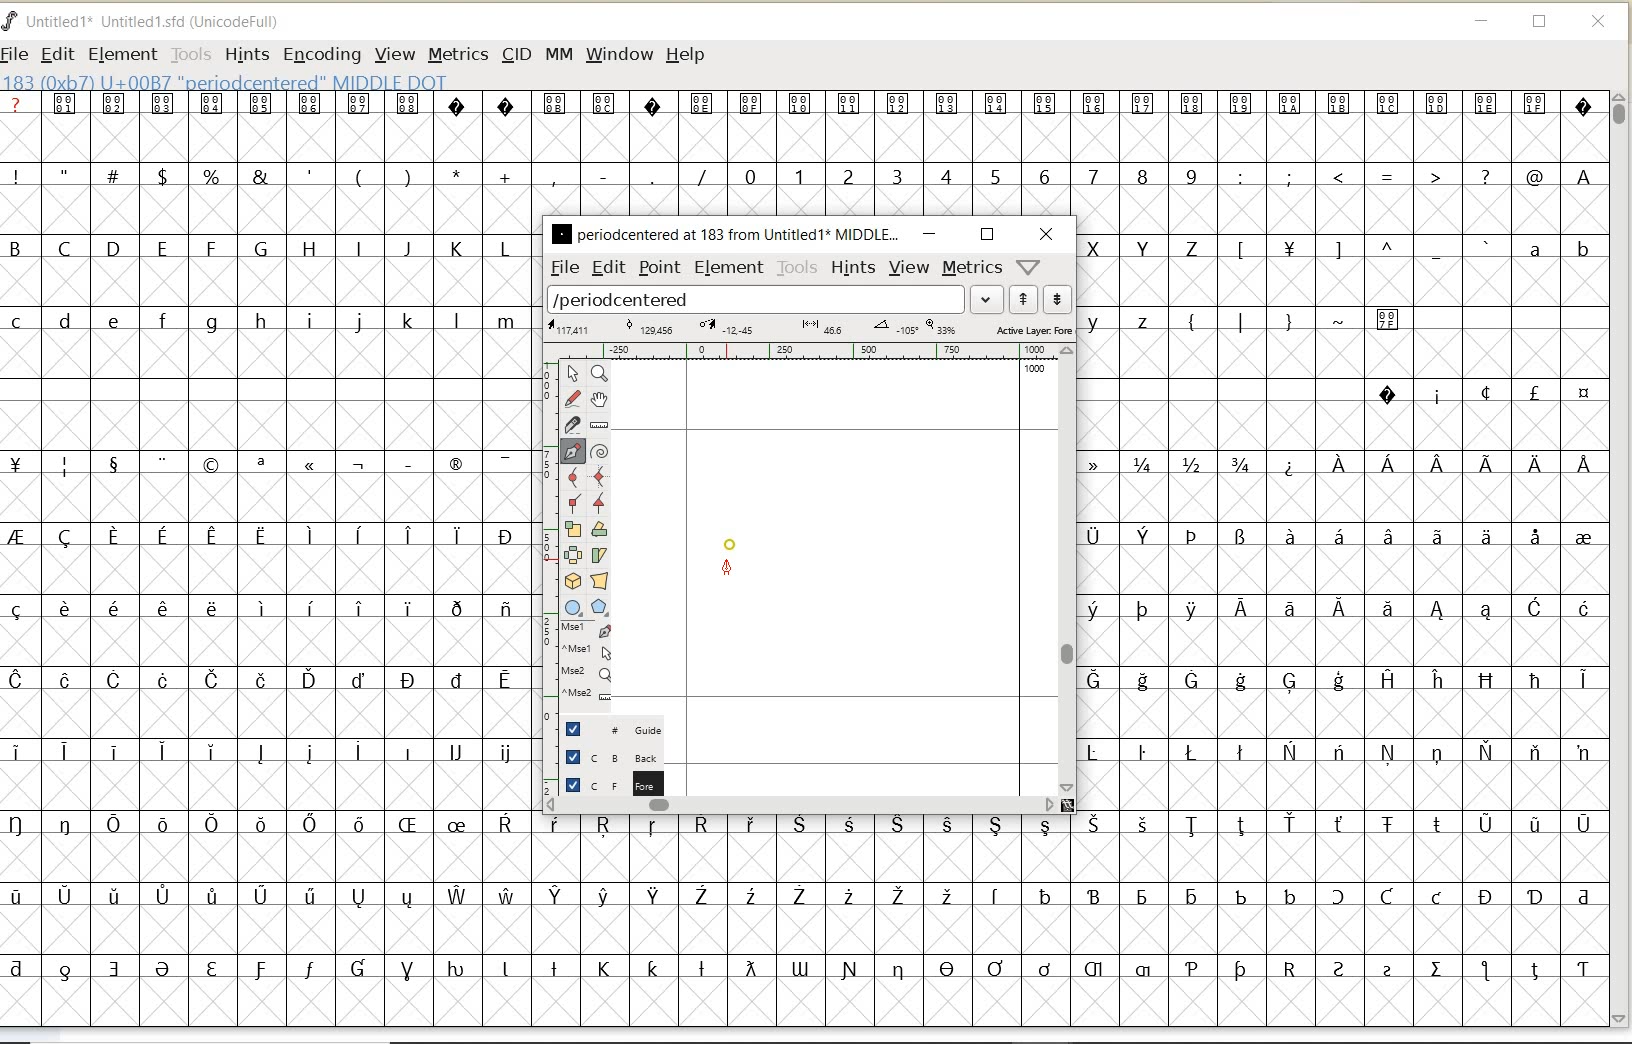 This screenshot has height=1044, width=1632. I want to click on rotate the selection in 3D and project back to plane, so click(572, 580).